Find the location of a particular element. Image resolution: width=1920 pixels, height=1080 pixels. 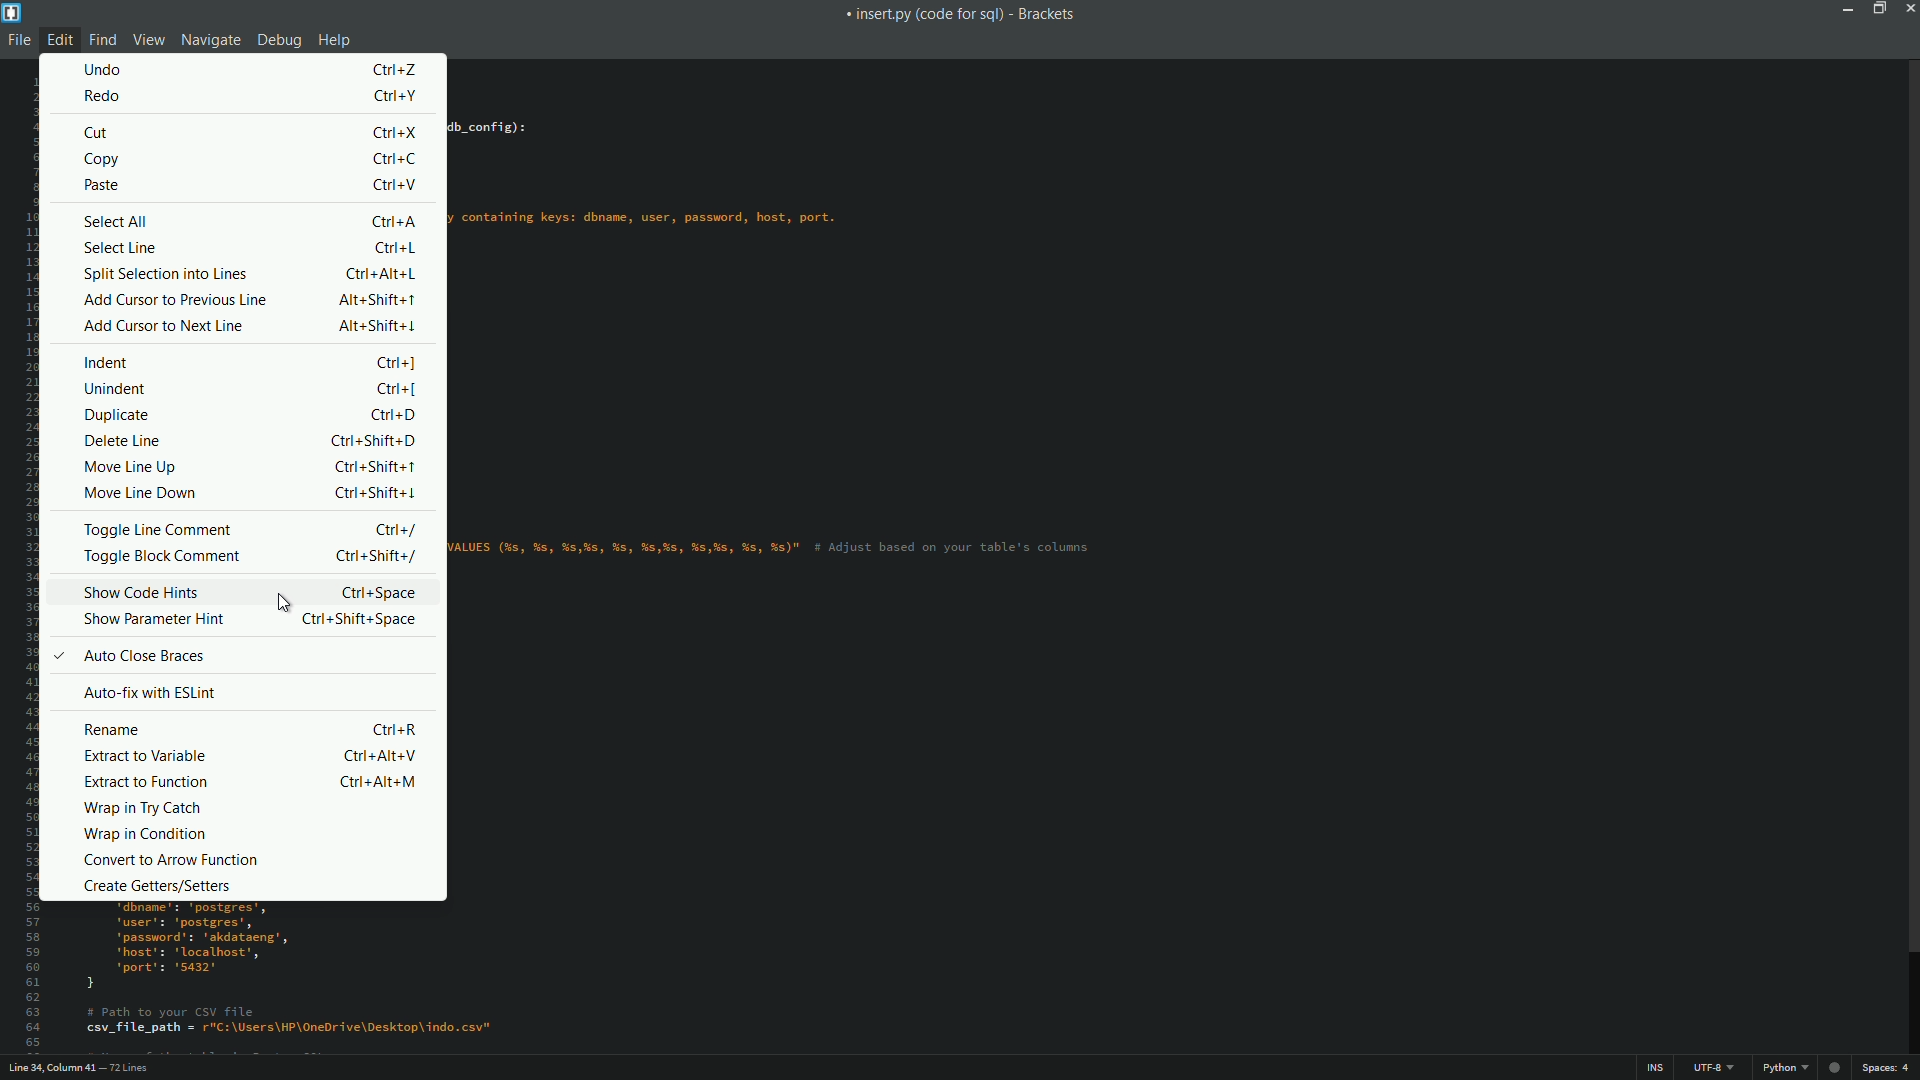

keyboard shortcut is located at coordinates (392, 223).